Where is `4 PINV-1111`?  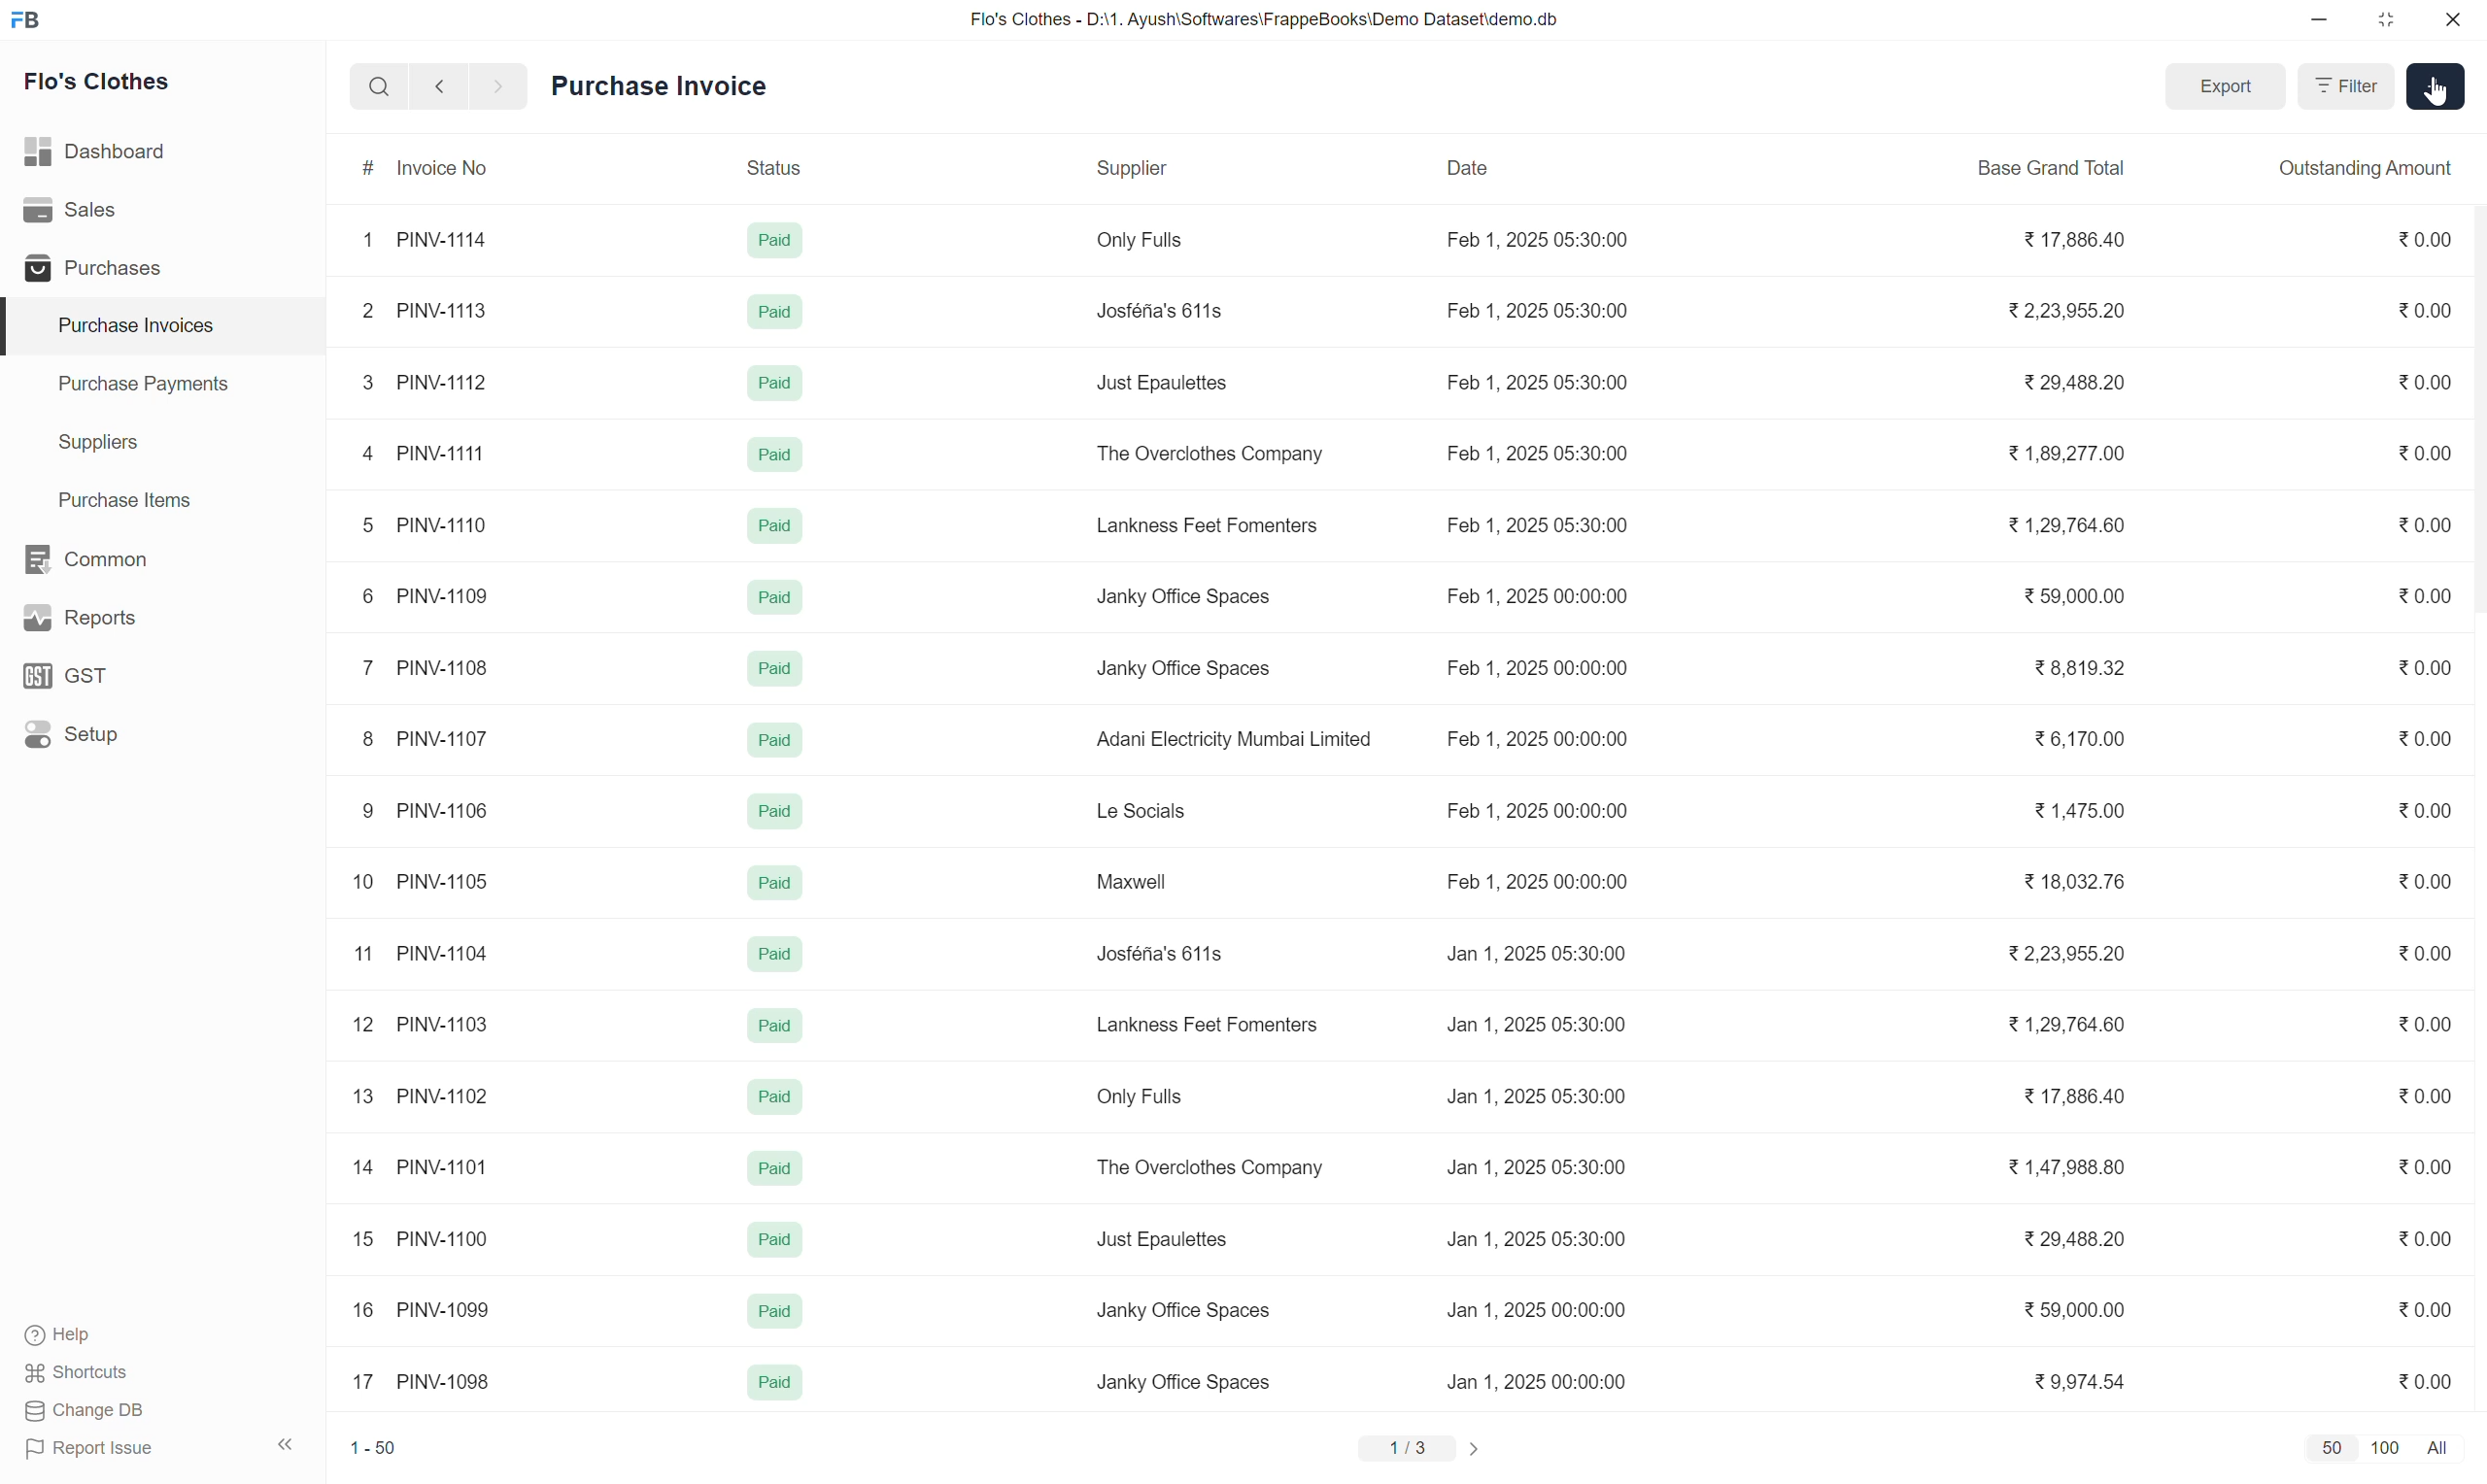
4 PINV-1111 is located at coordinates (425, 452).